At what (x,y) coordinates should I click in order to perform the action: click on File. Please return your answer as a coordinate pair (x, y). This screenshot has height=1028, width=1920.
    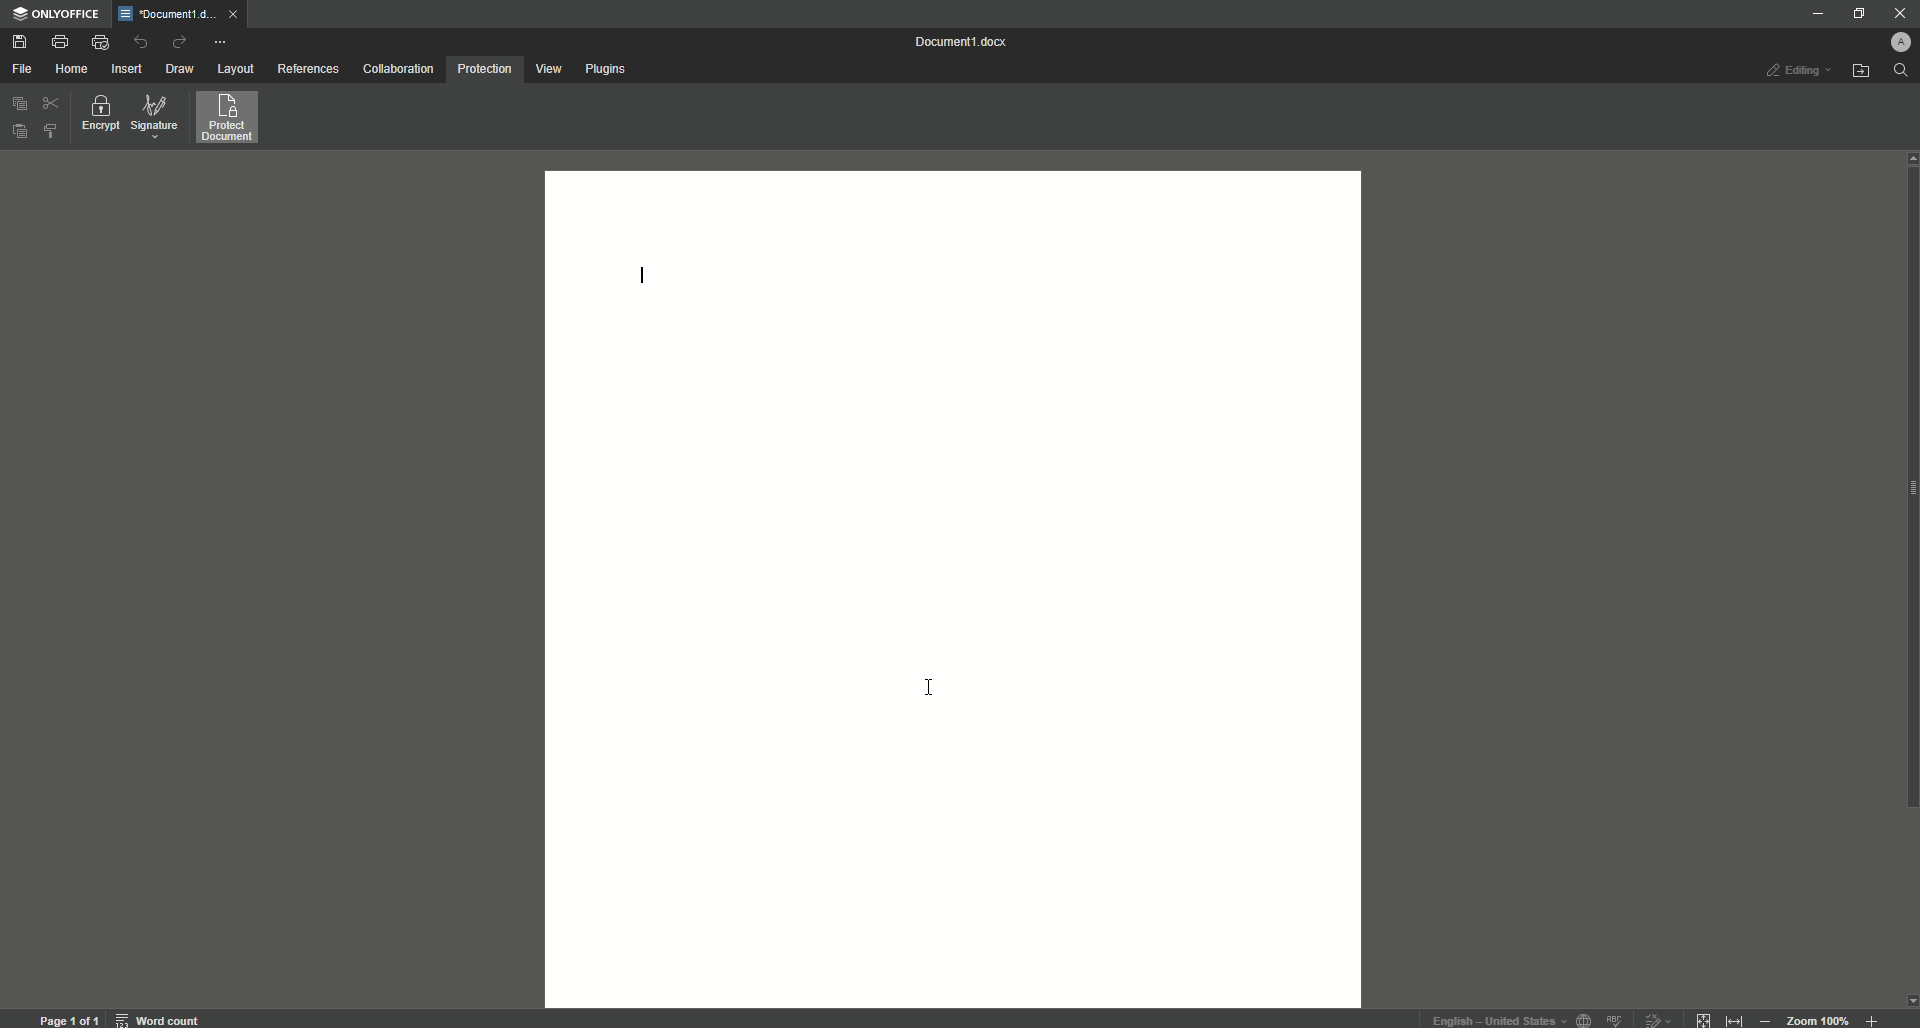
    Looking at the image, I should click on (21, 69).